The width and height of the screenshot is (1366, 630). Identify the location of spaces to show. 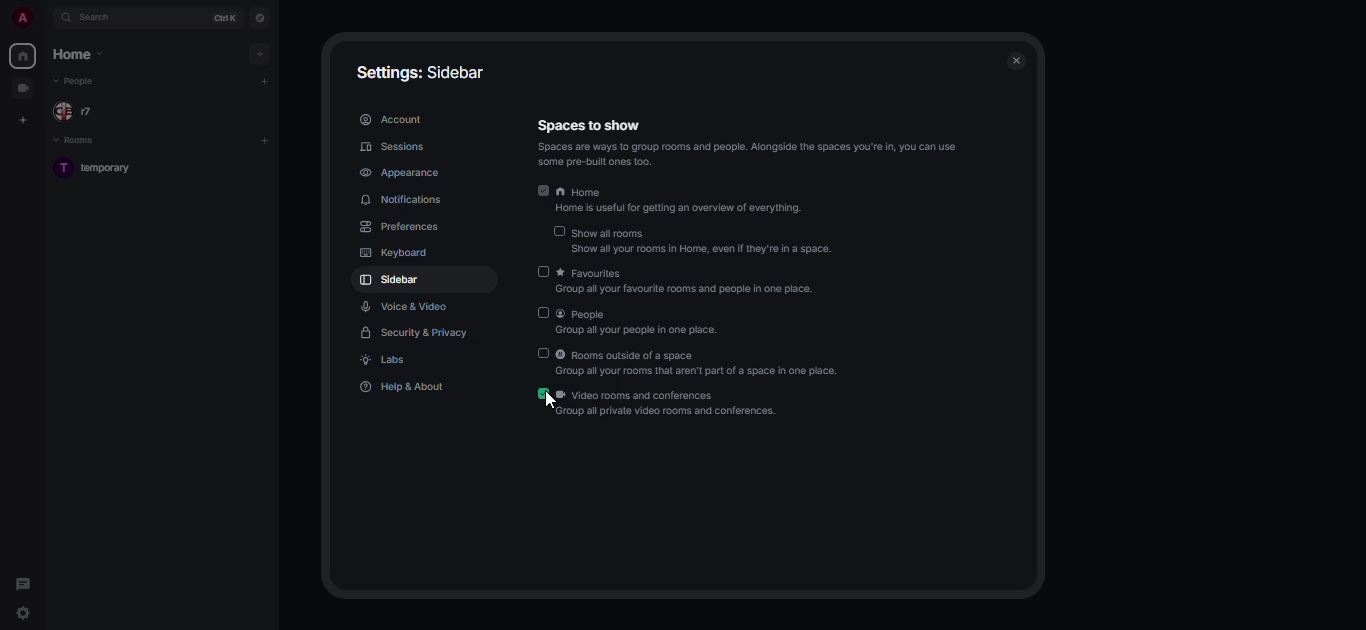
(598, 126).